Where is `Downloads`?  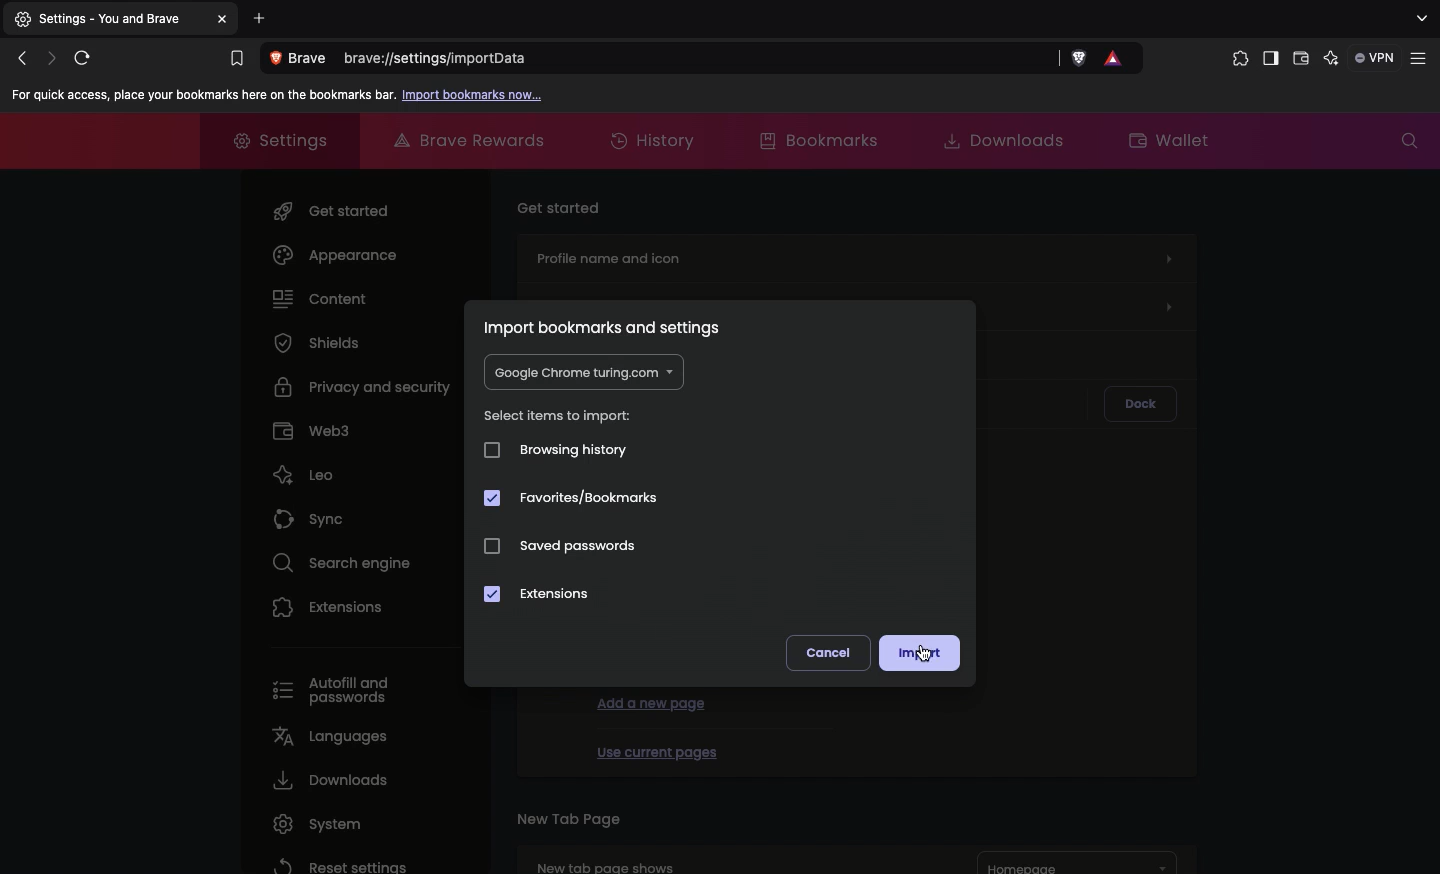 Downloads is located at coordinates (327, 780).